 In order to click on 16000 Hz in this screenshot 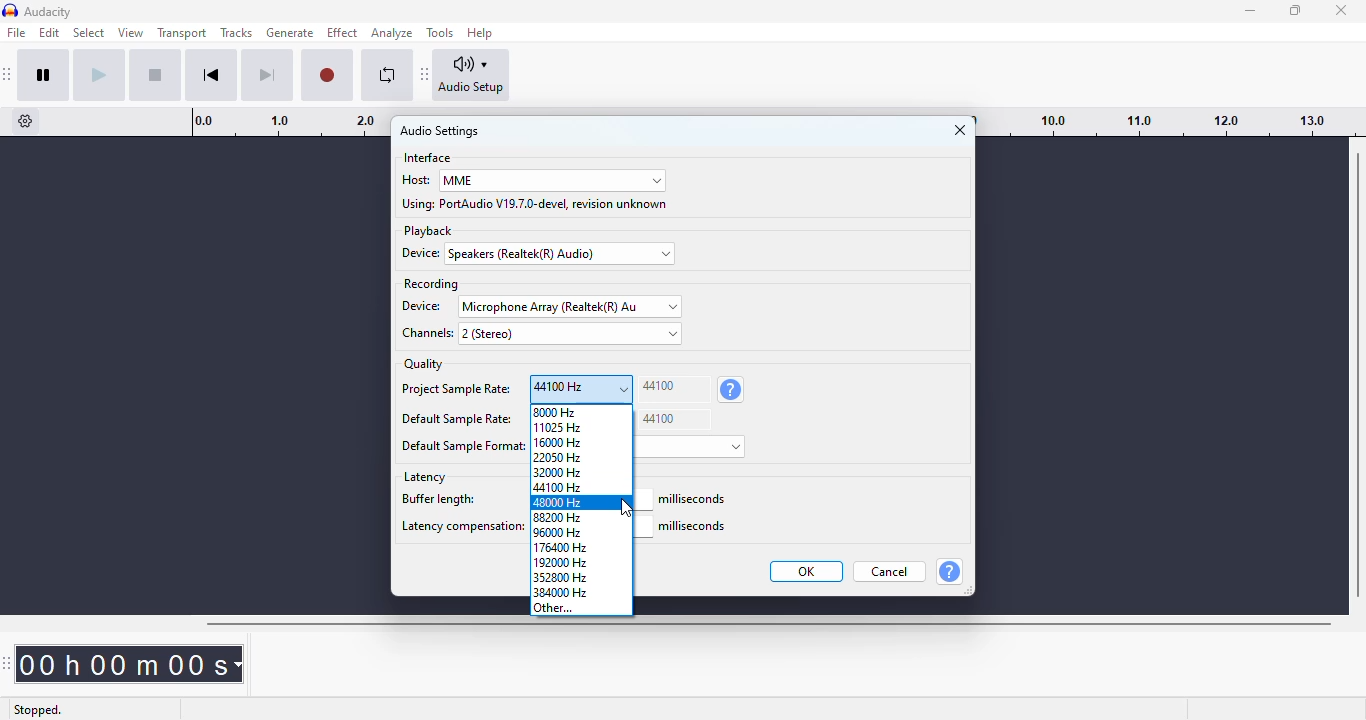, I will do `click(582, 441)`.